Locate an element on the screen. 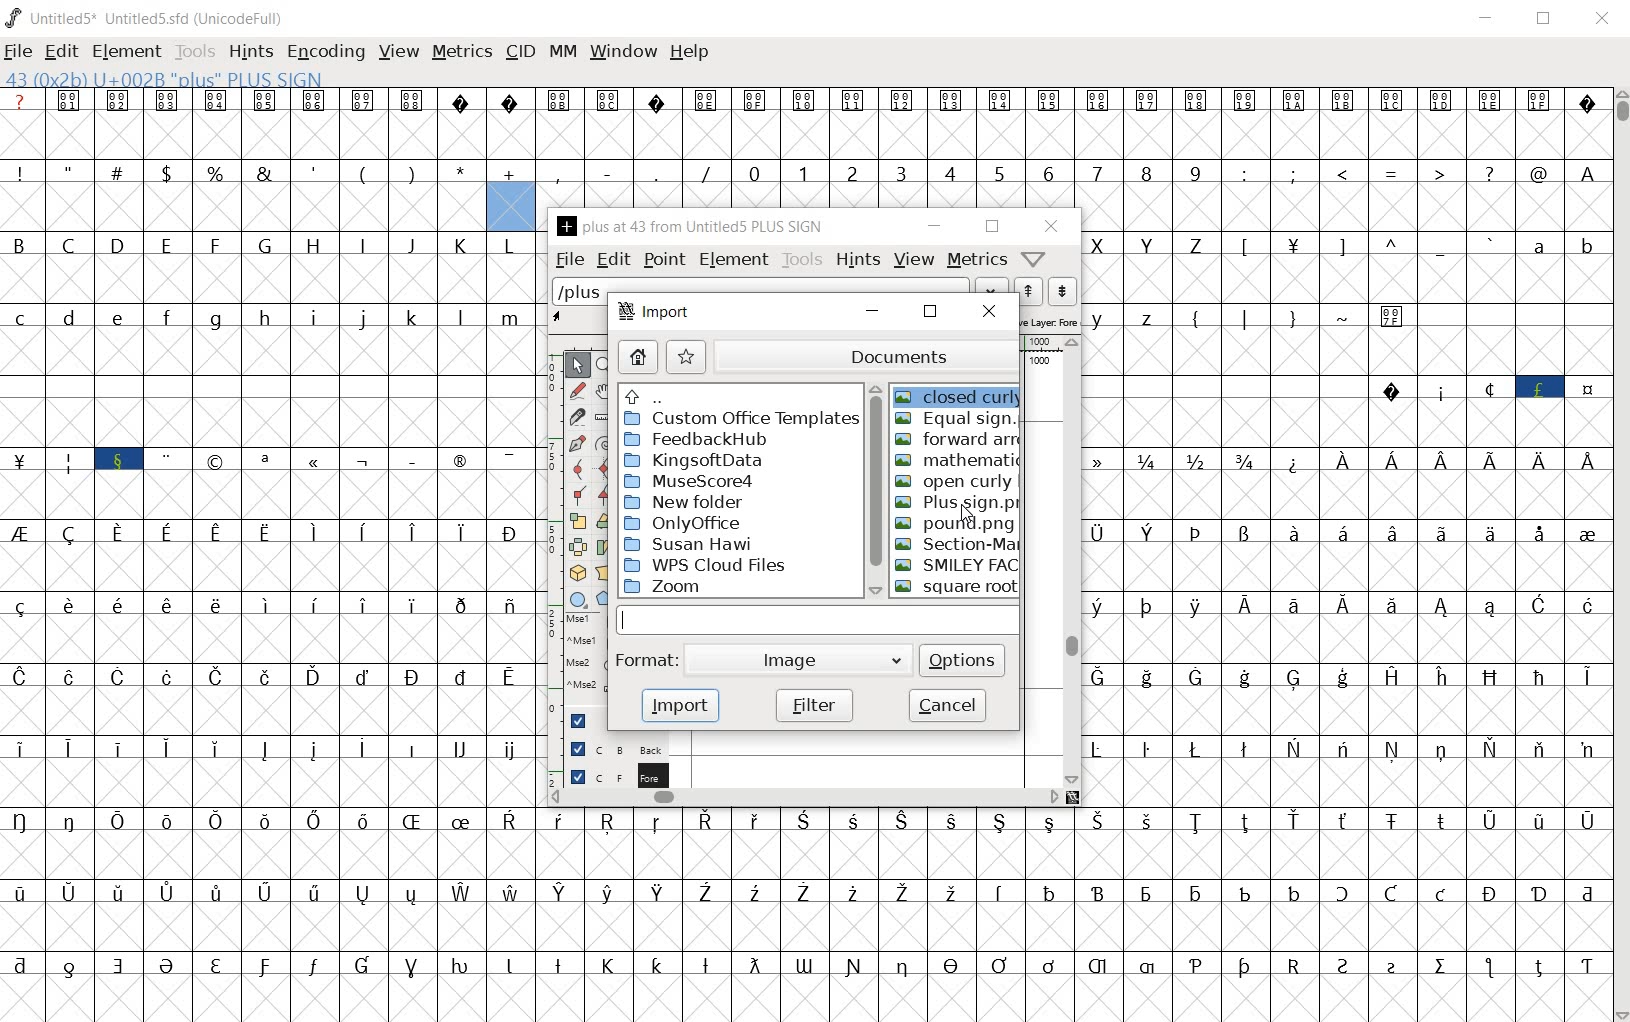 The width and height of the screenshot is (1630, 1022). Latin extended characters is located at coordinates (292, 625).